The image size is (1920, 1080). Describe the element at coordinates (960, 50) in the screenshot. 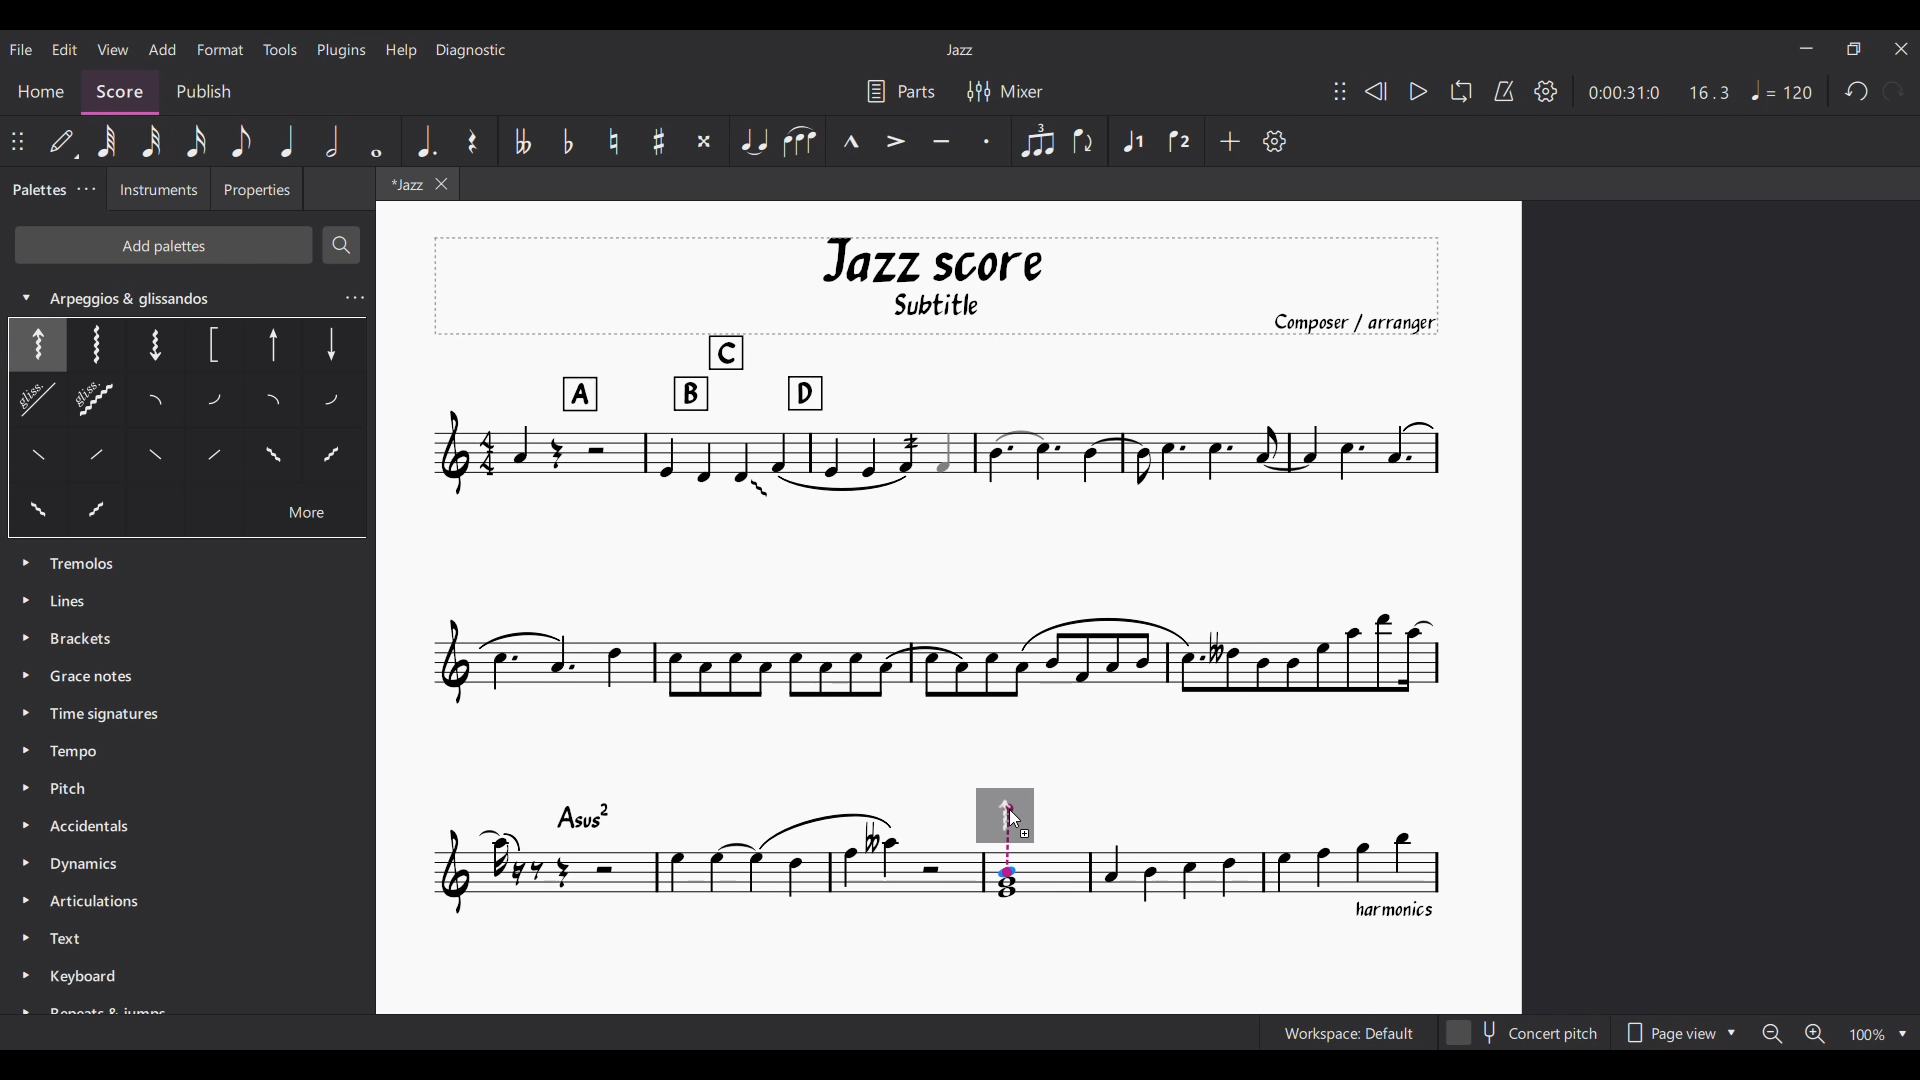

I see `Current score title` at that location.